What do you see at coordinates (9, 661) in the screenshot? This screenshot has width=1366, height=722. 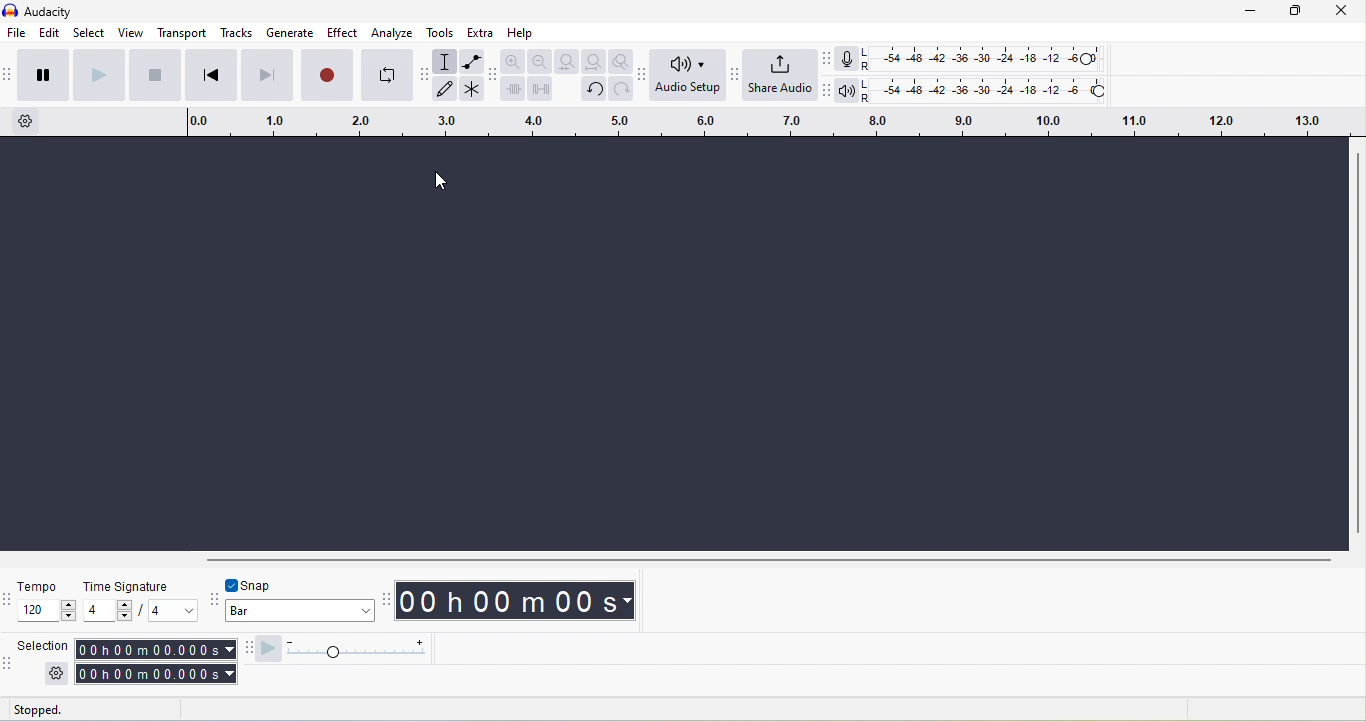 I see `audacity selection toolbar` at bounding box center [9, 661].